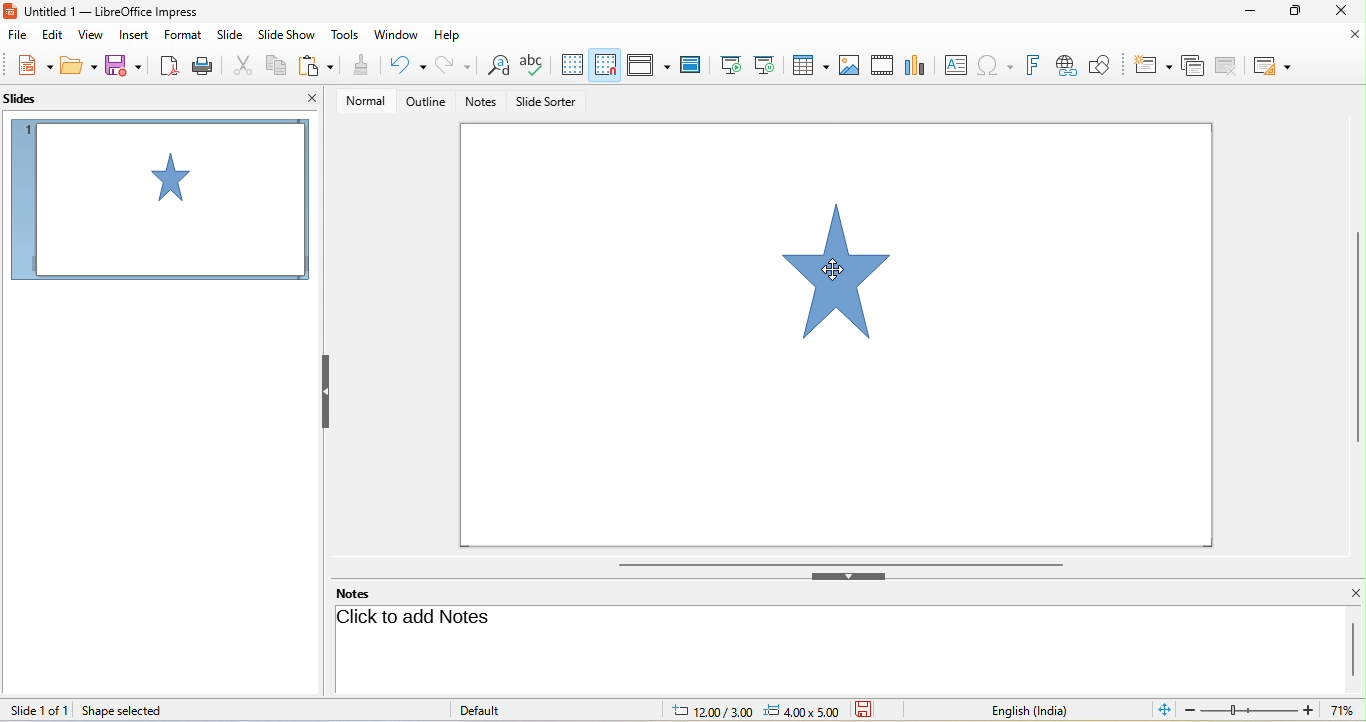 This screenshot has height=722, width=1366. What do you see at coordinates (317, 65) in the screenshot?
I see `paste` at bounding box center [317, 65].